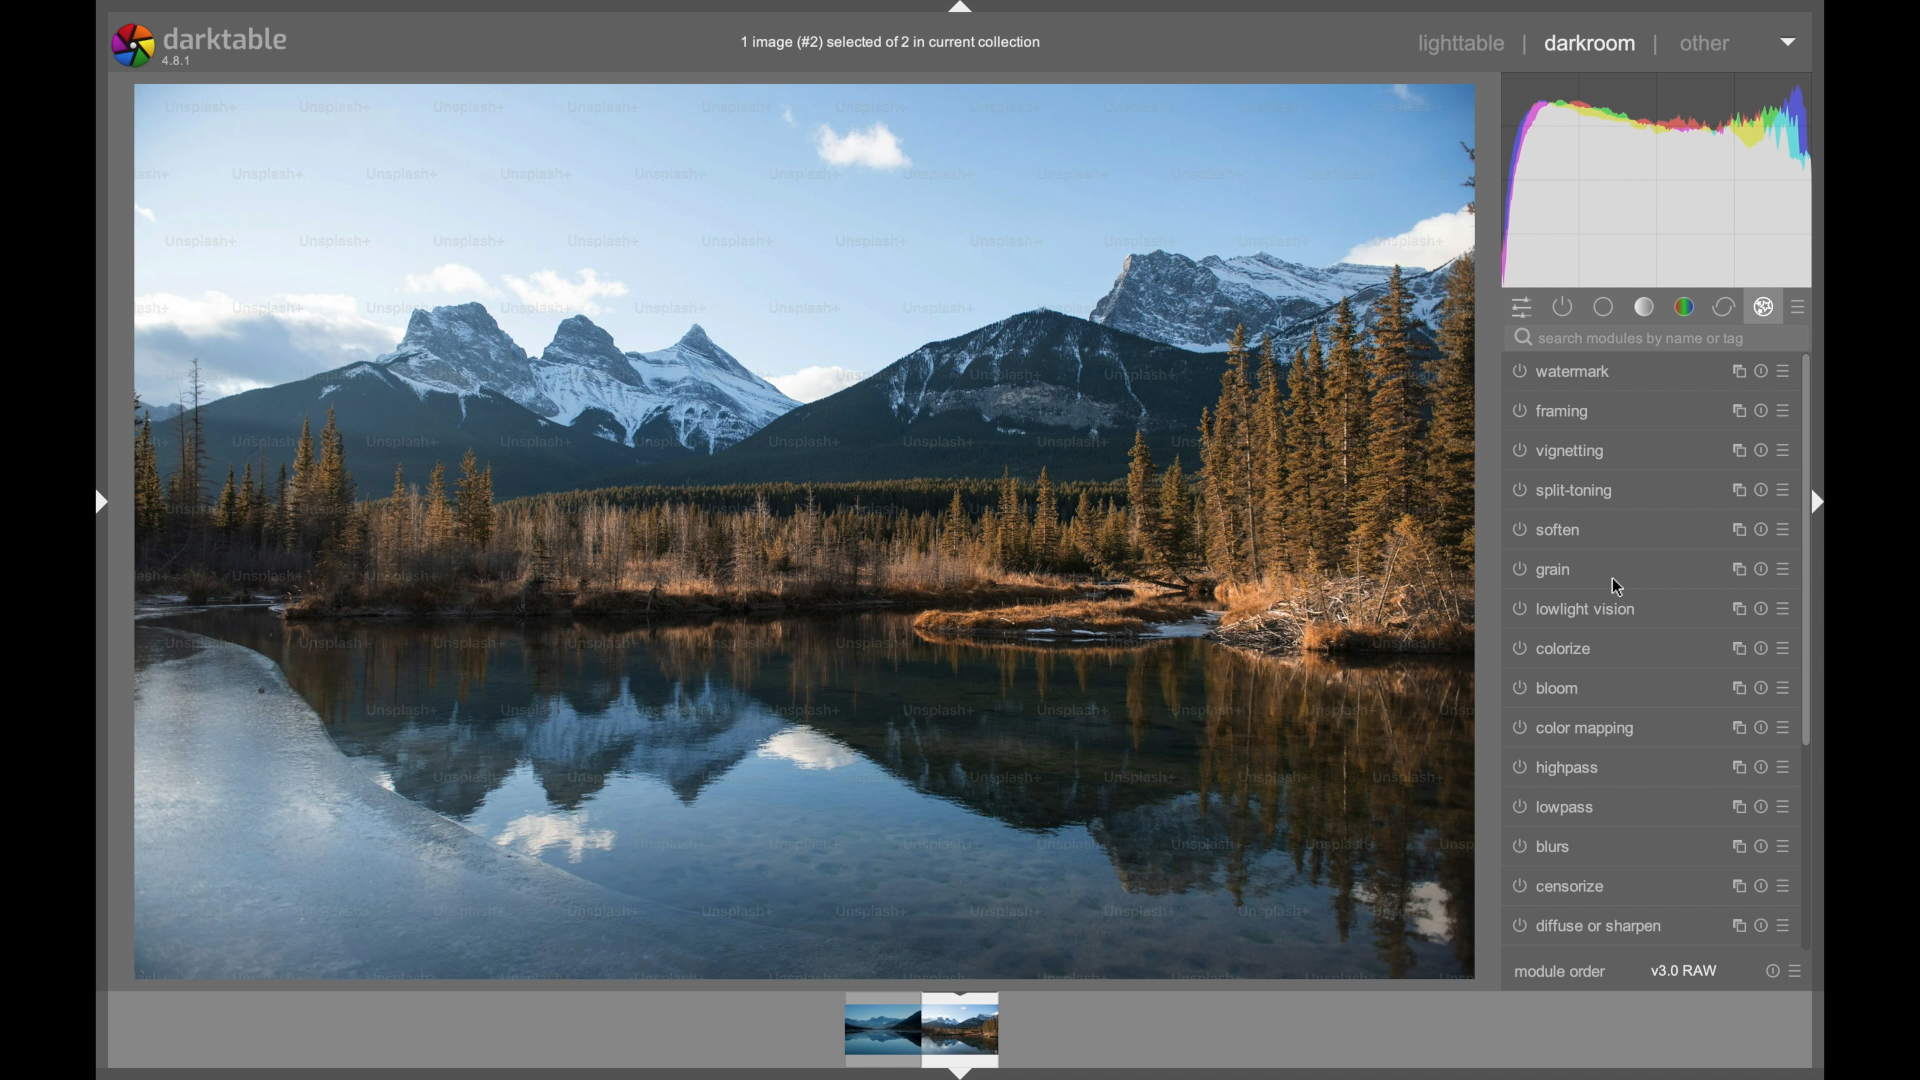 This screenshot has width=1920, height=1080. I want to click on presets, so click(1788, 569).